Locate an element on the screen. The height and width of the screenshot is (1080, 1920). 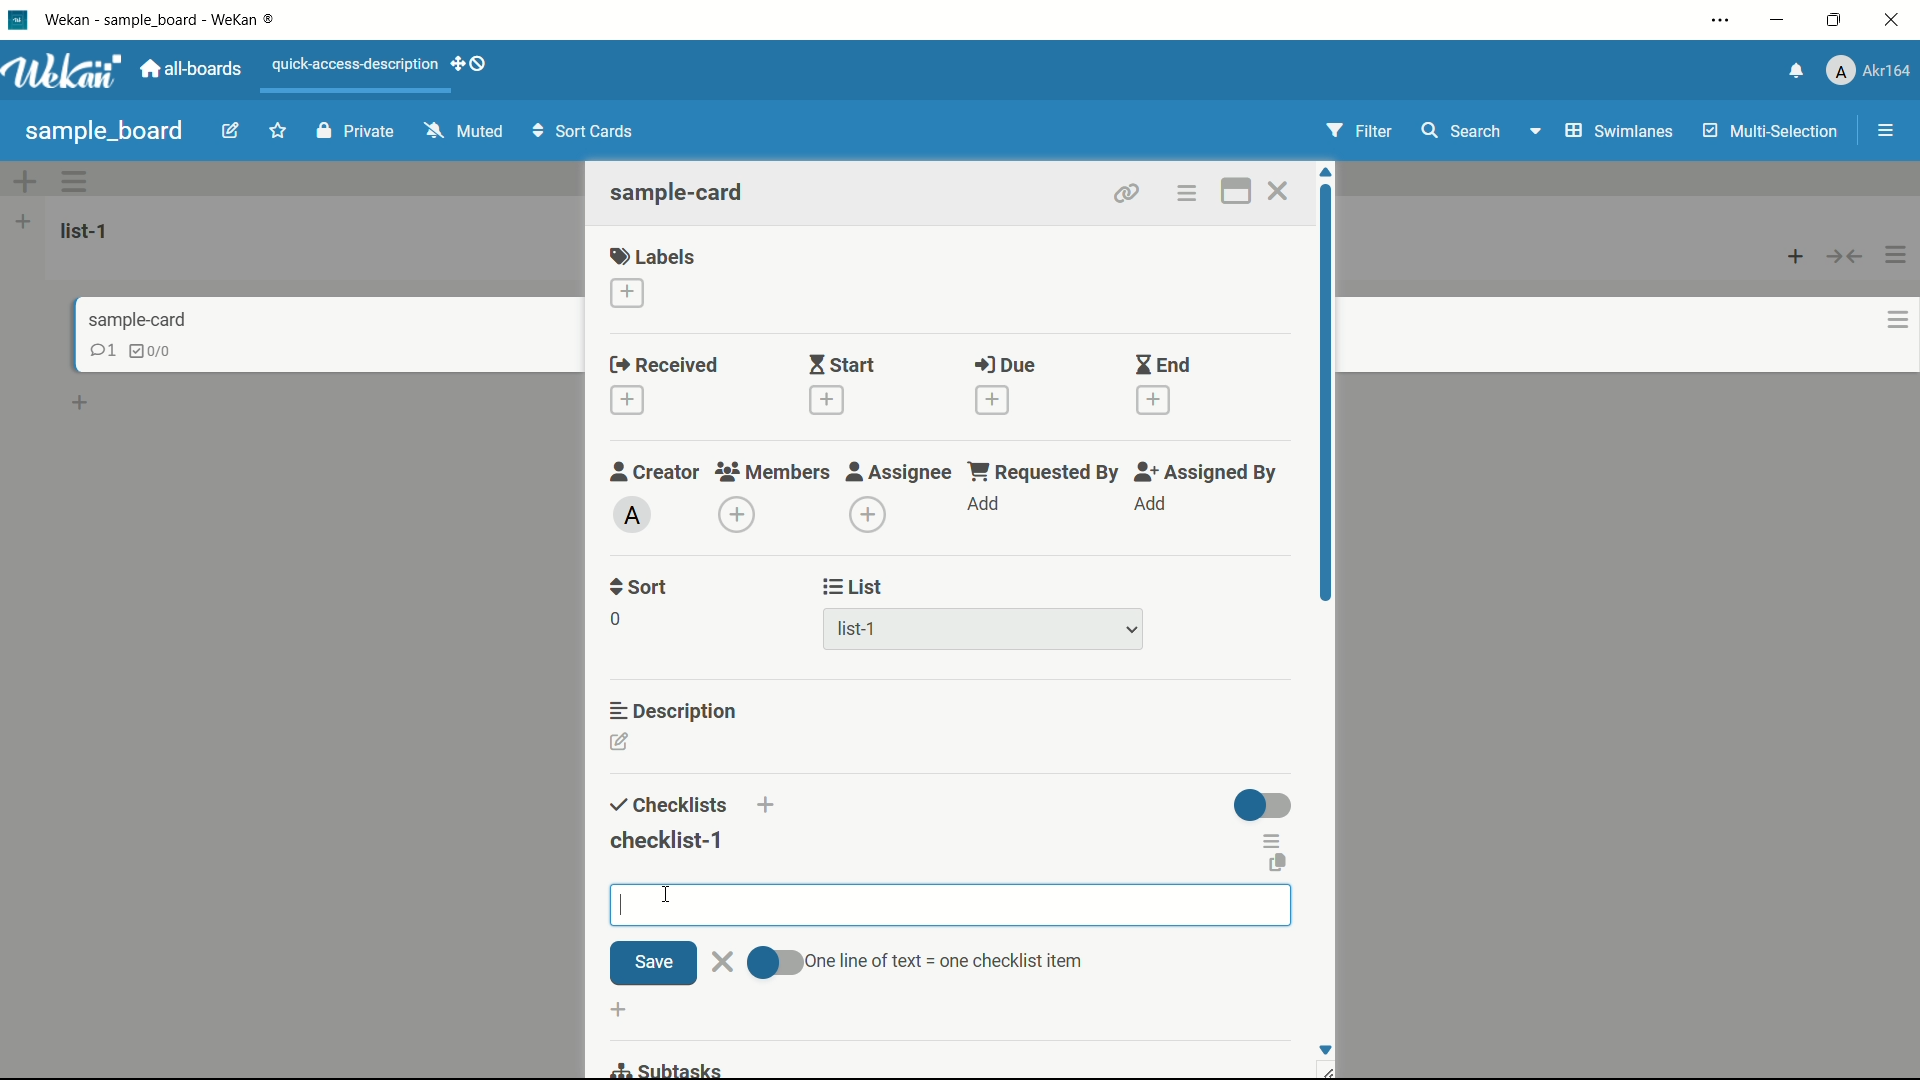
add date is located at coordinates (628, 401).